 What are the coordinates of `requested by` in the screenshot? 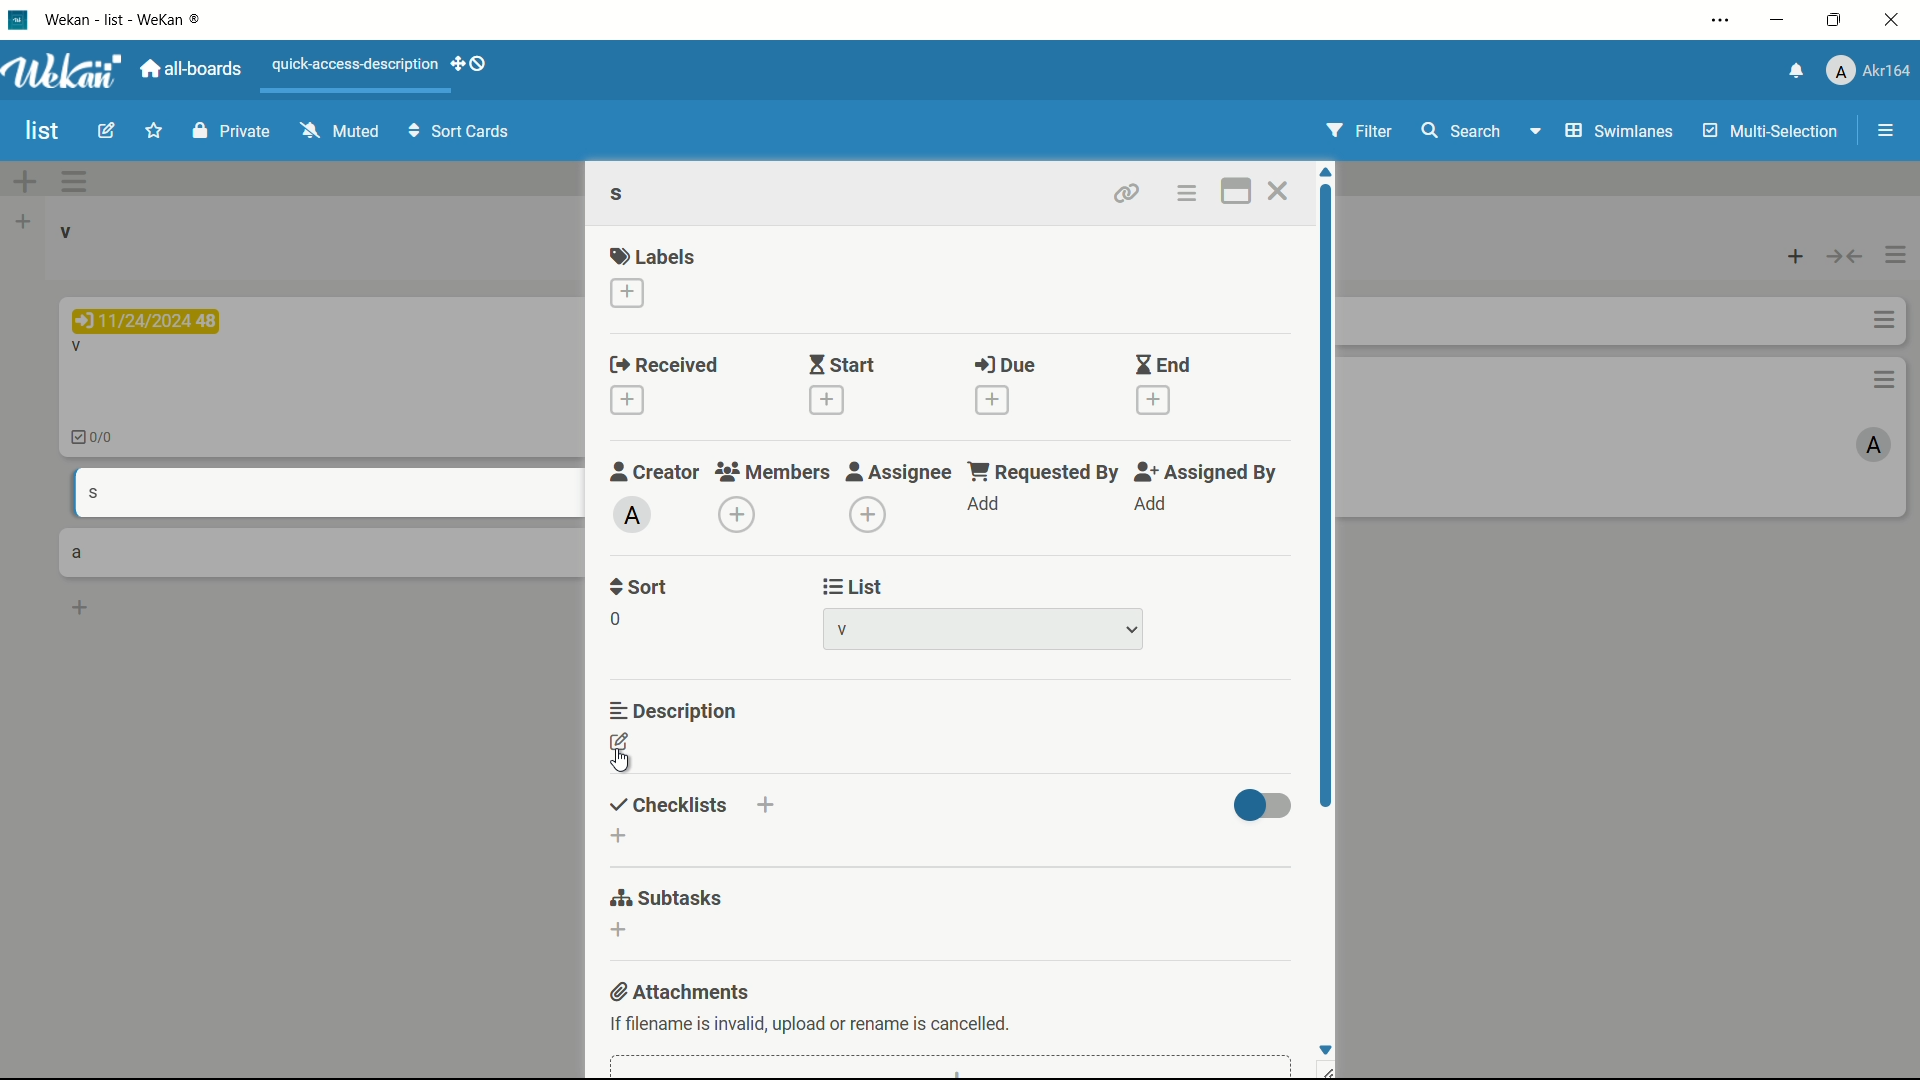 It's located at (1046, 474).